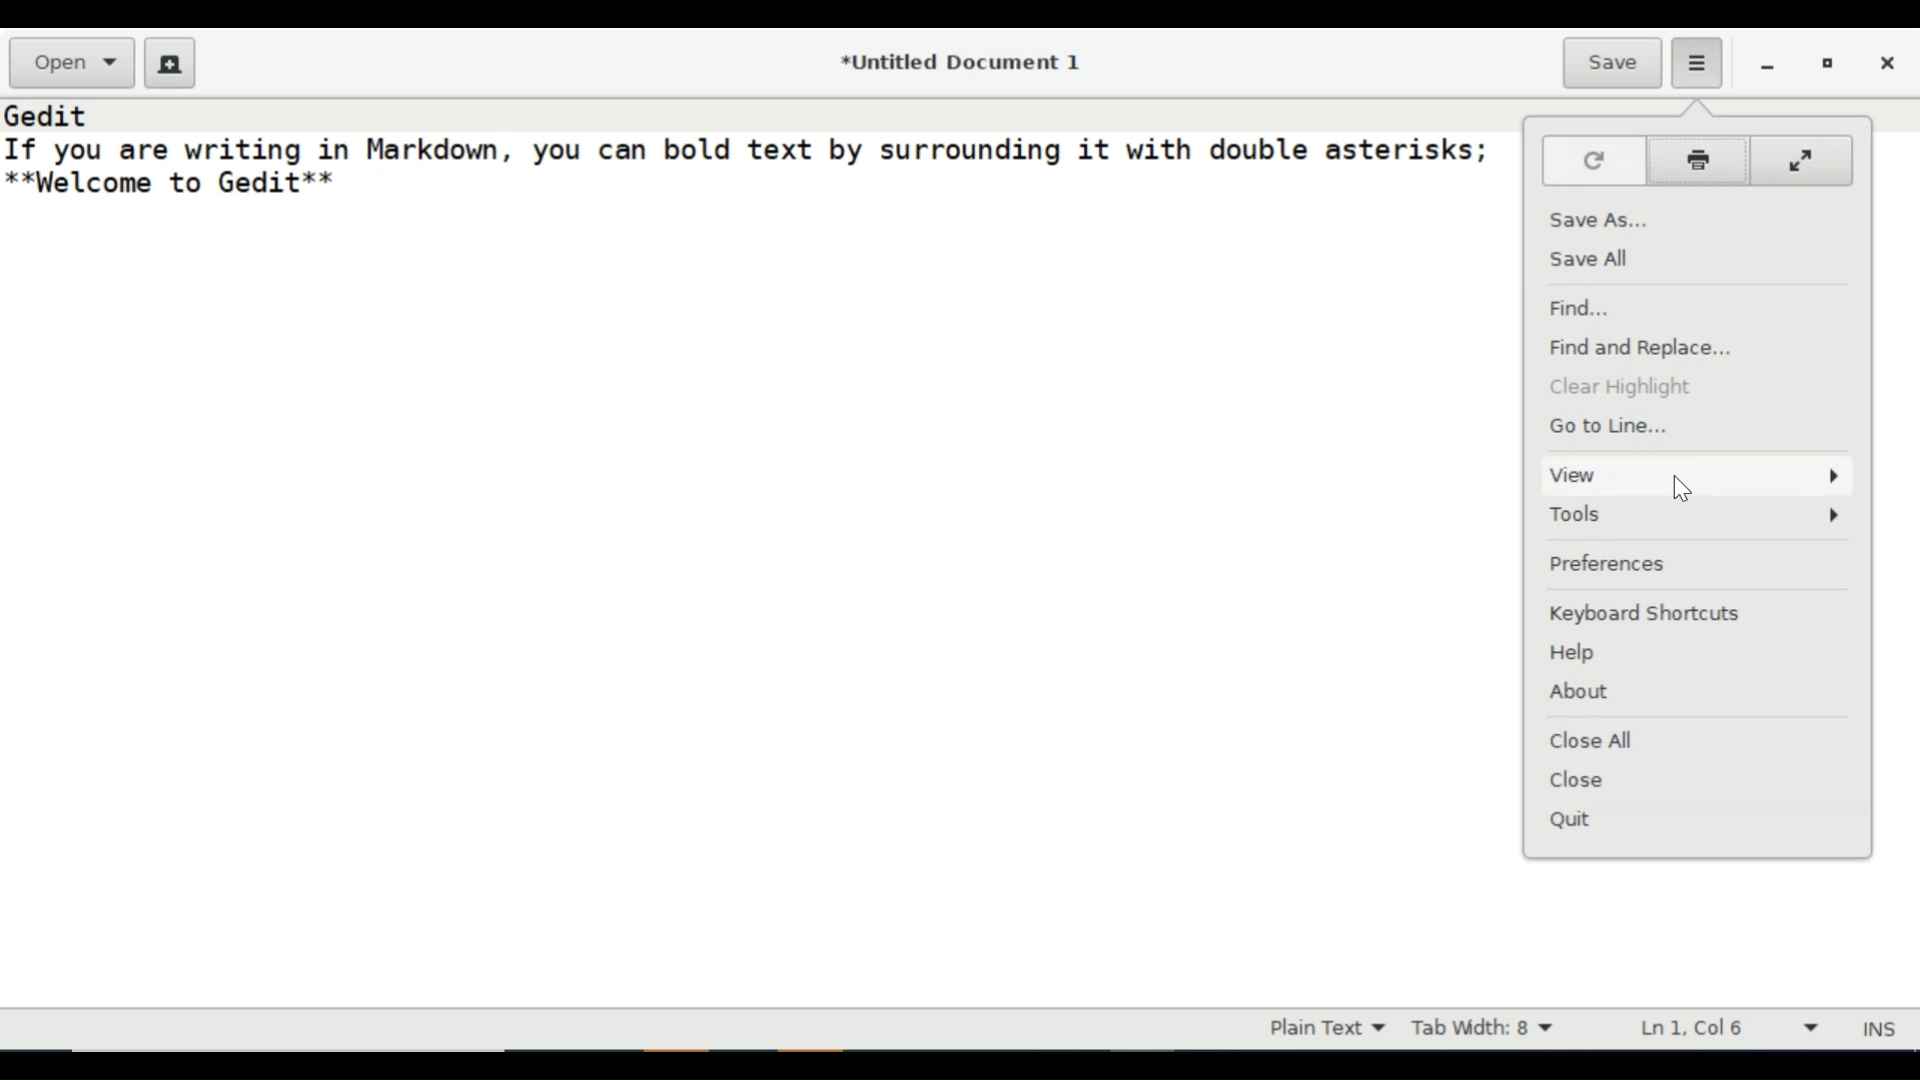  I want to click on Create a new Document, so click(169, 62).